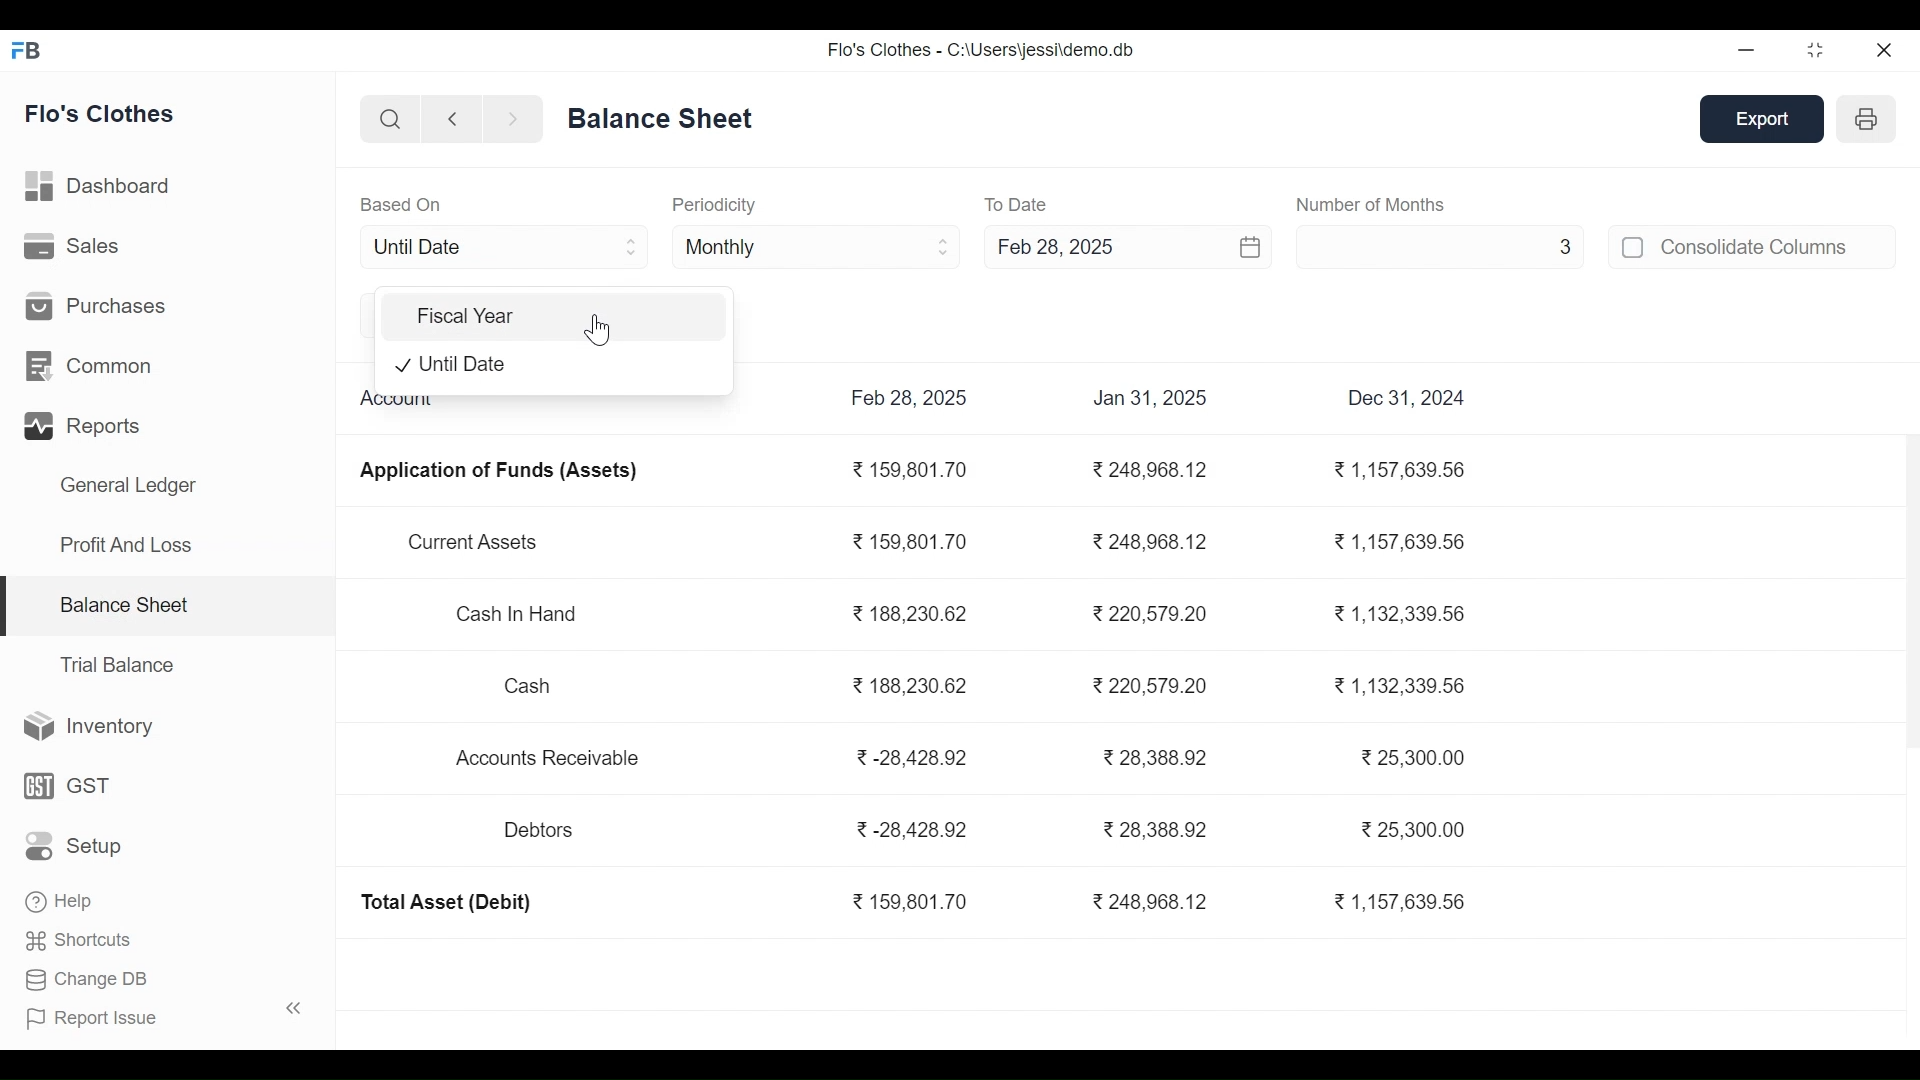 The image size is (1920, 1080). What do you see at coordinates (1094, 245) in the screenshot?
I see `Feb 28, 2025` at bounding box center [1094, 245].